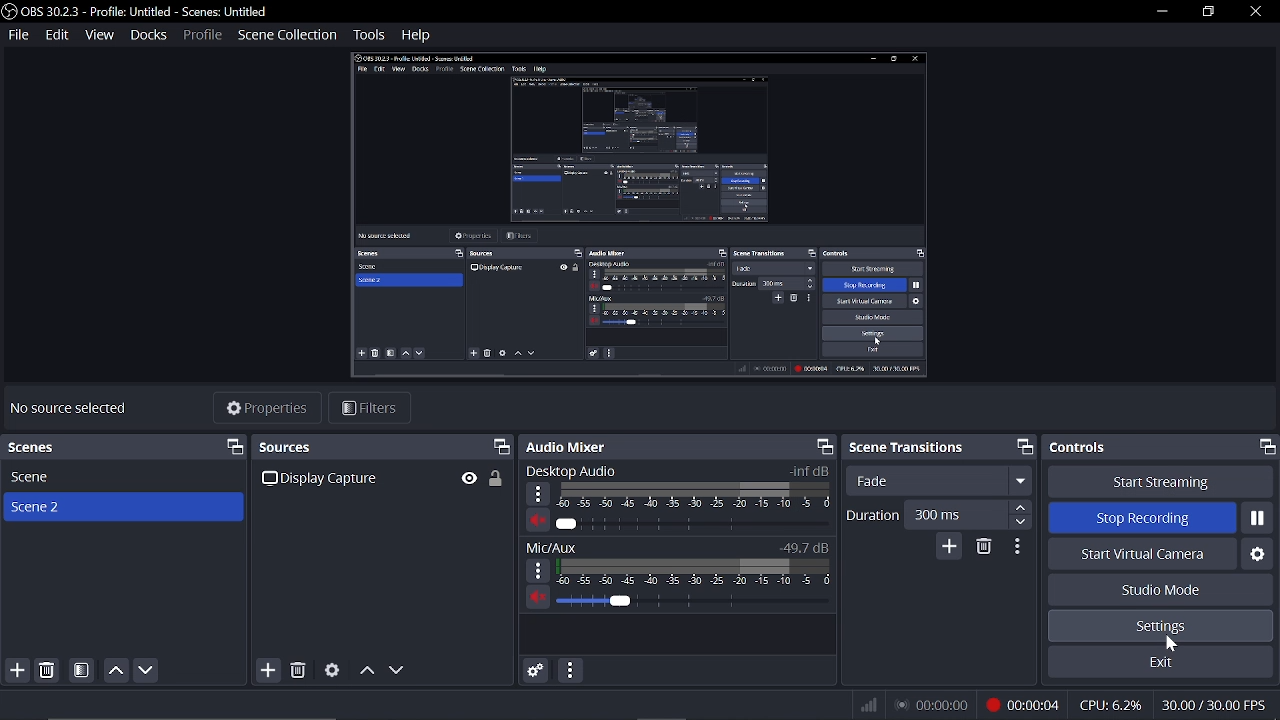  I want to click on transitions properties, so click(1018, 547).